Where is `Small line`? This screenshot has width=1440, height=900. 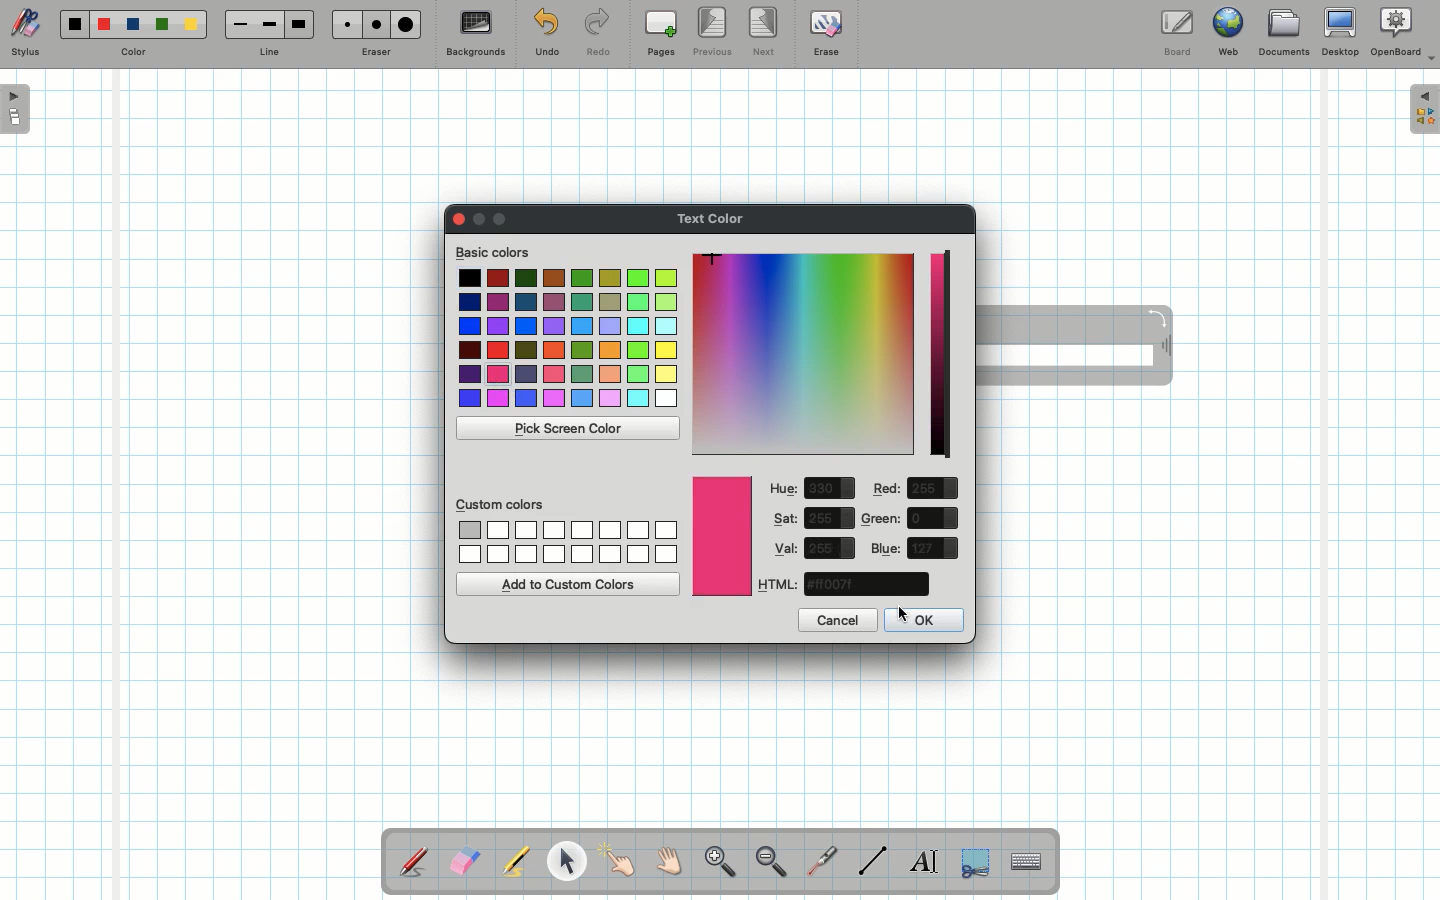 Small line is located at coordinates (237, 25).